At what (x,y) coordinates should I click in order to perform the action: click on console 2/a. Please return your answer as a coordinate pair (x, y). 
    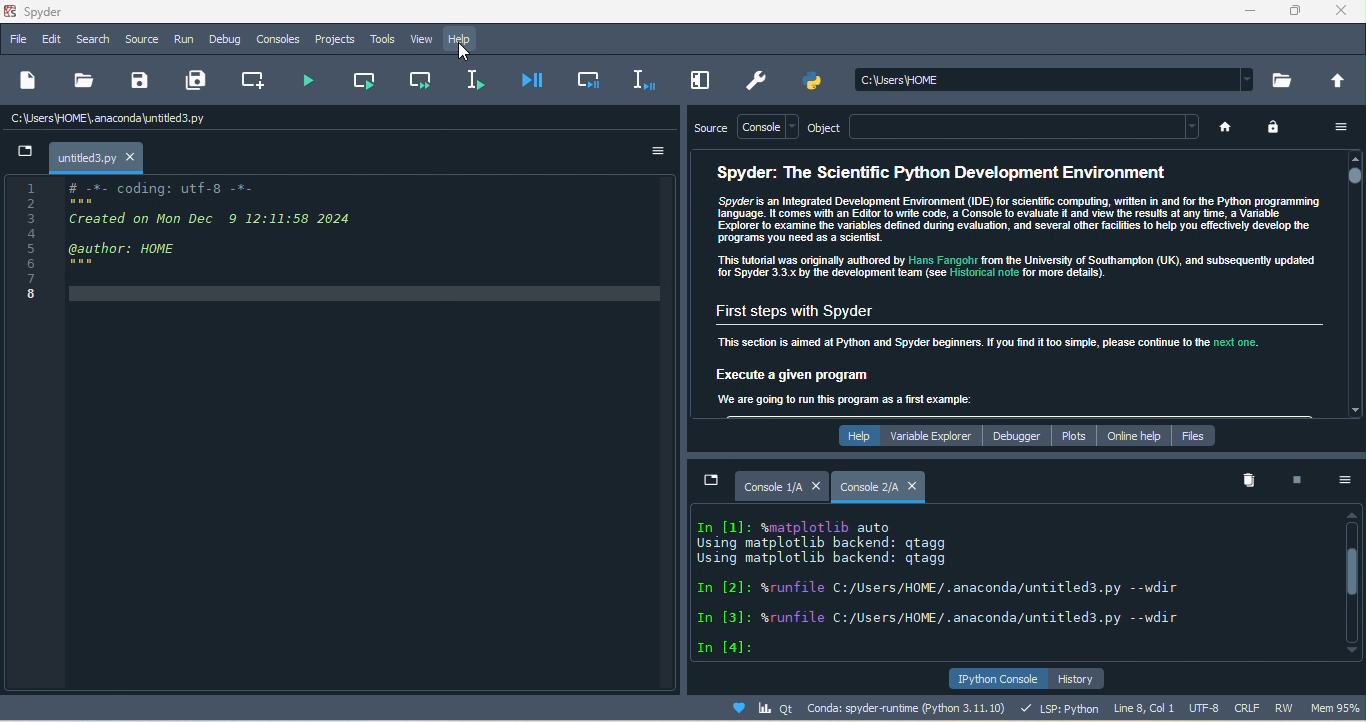
    Looking at the image, I should click on (868, 487).